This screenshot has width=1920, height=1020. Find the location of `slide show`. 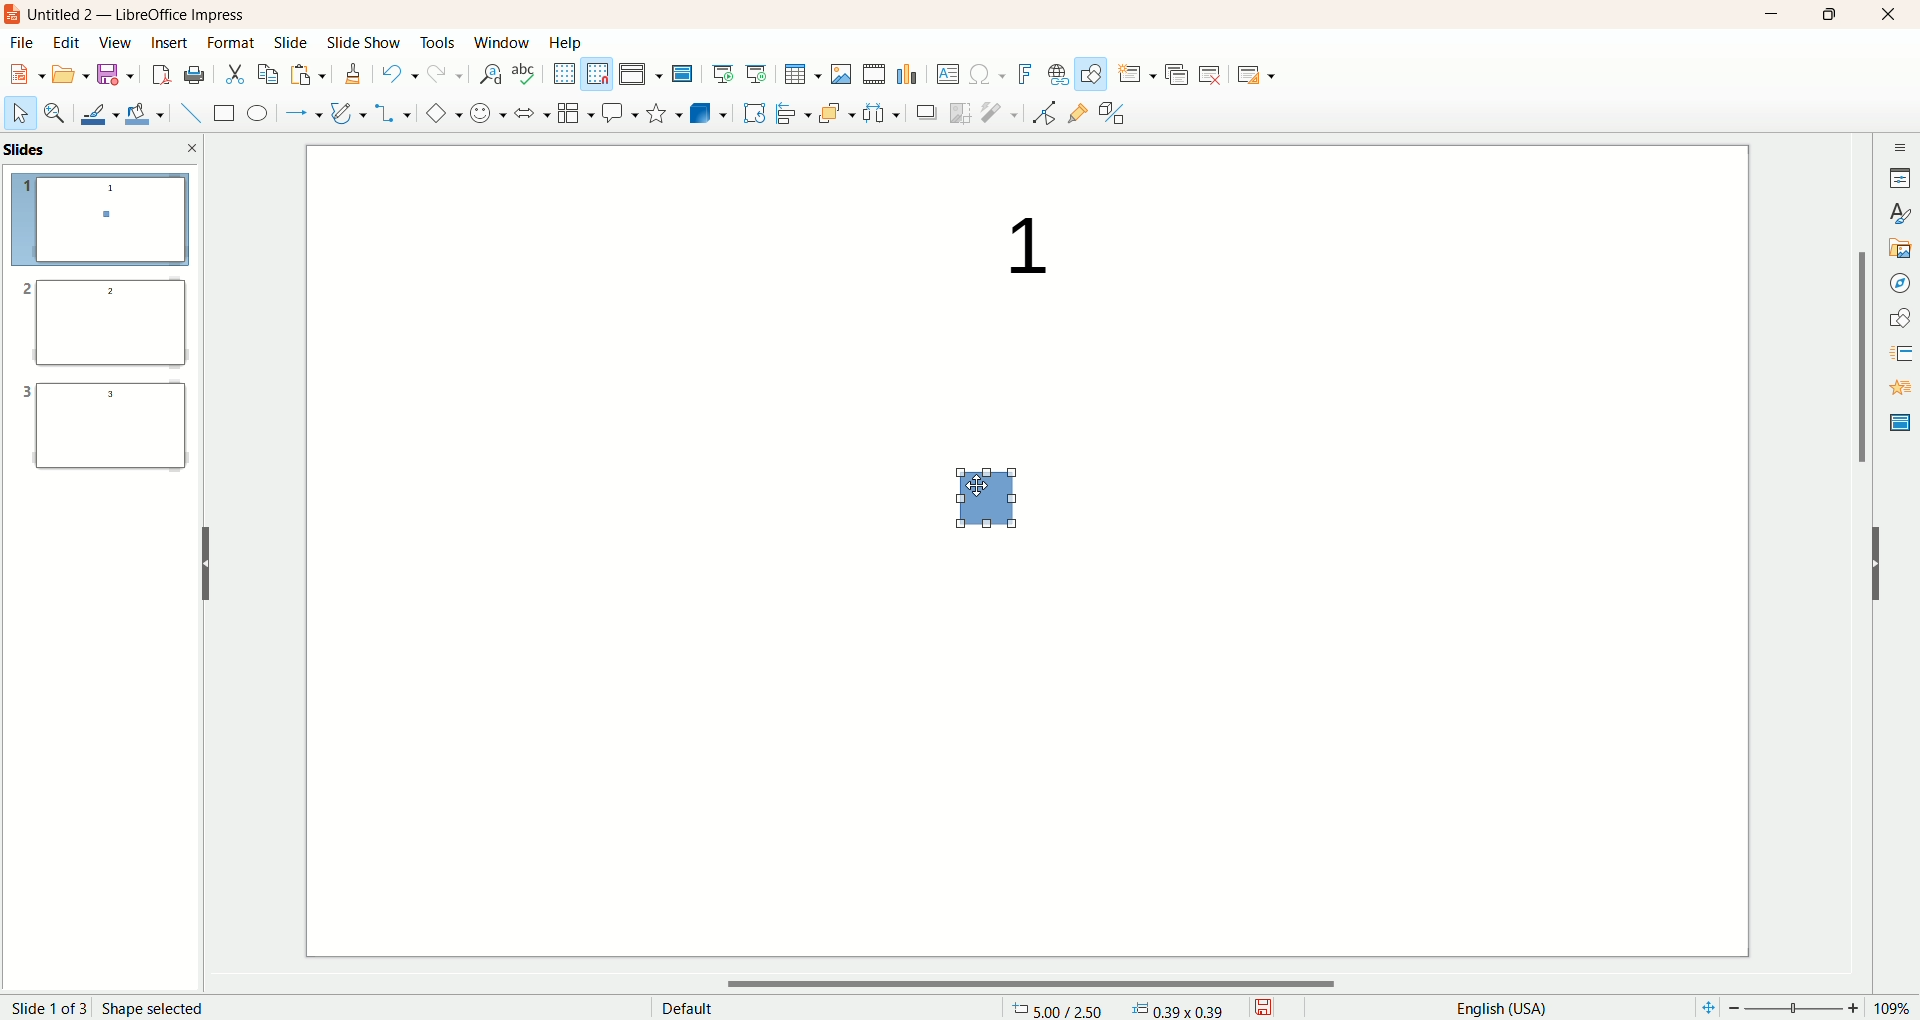

slide show is located at coordinates (367, 43).